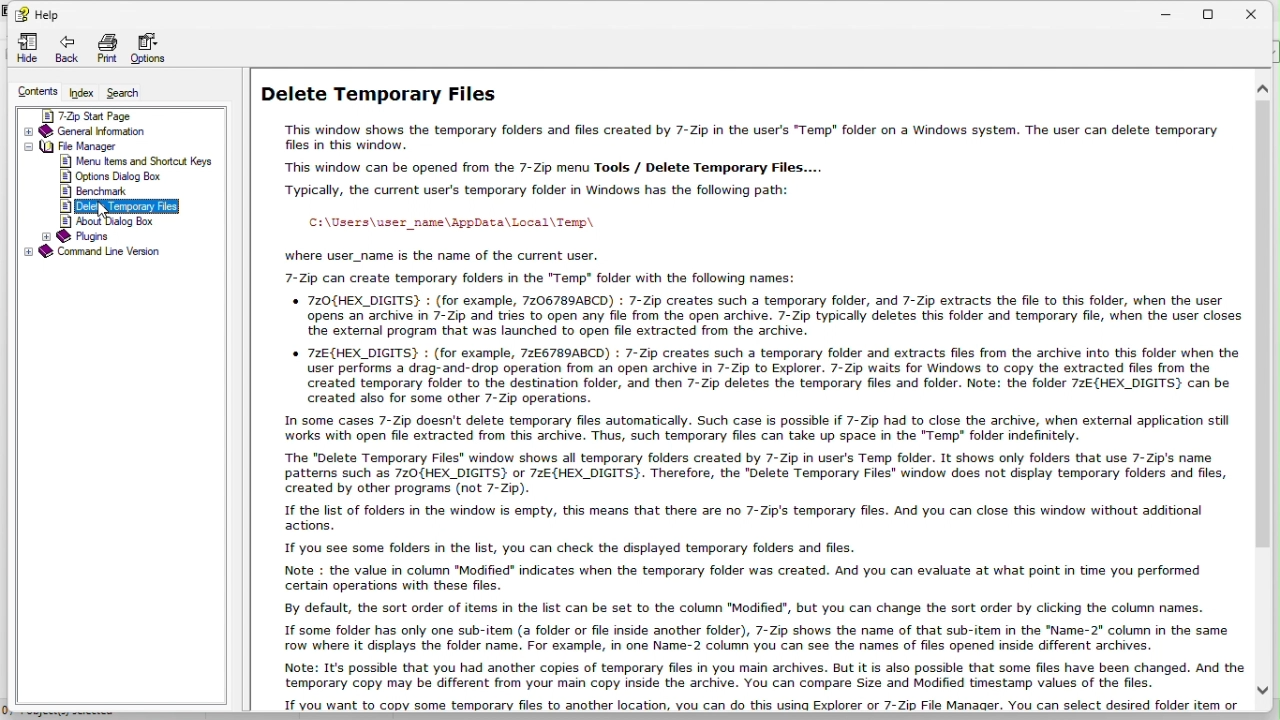 The height and width of the screenshot is (720, 1280). What do you see at coordinates (138, 163) in the screenshot?
I see `menu items and shortcut keys` at bounding box center [138, 163].